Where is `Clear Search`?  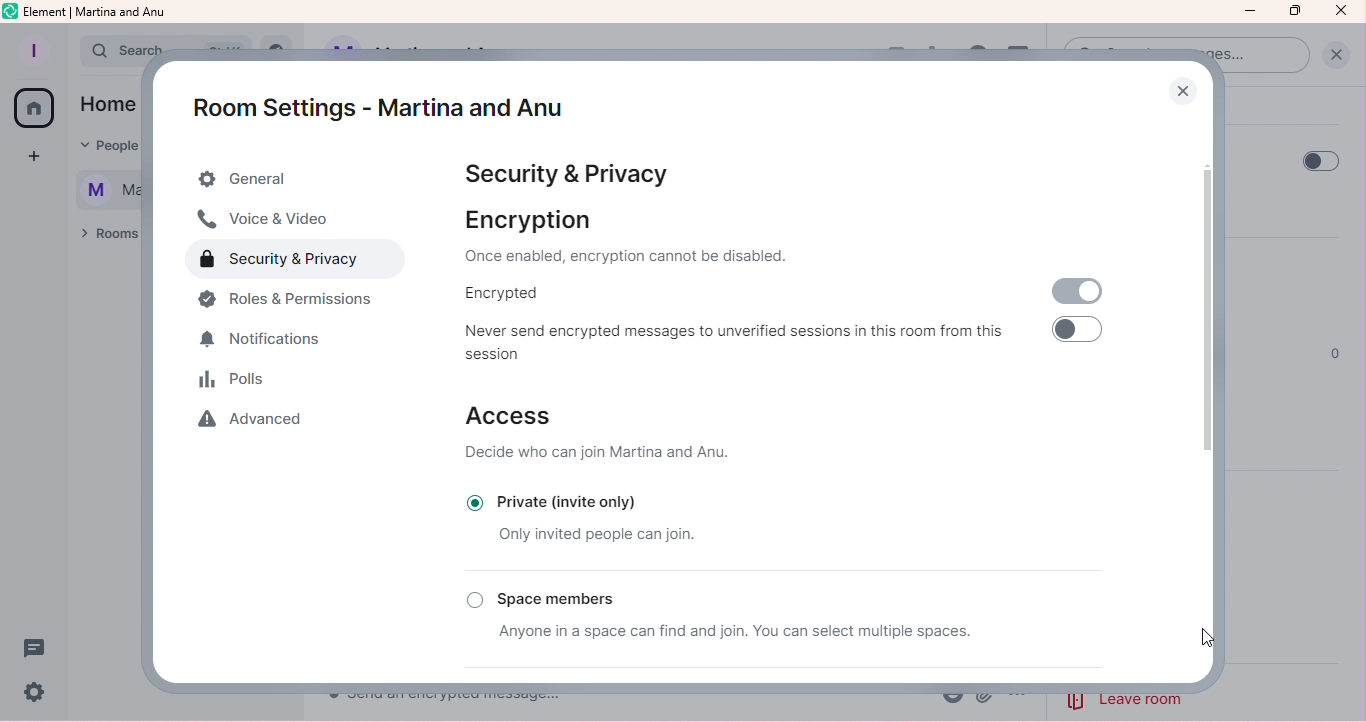
Clear Search is located at coordinates (1333, 60).